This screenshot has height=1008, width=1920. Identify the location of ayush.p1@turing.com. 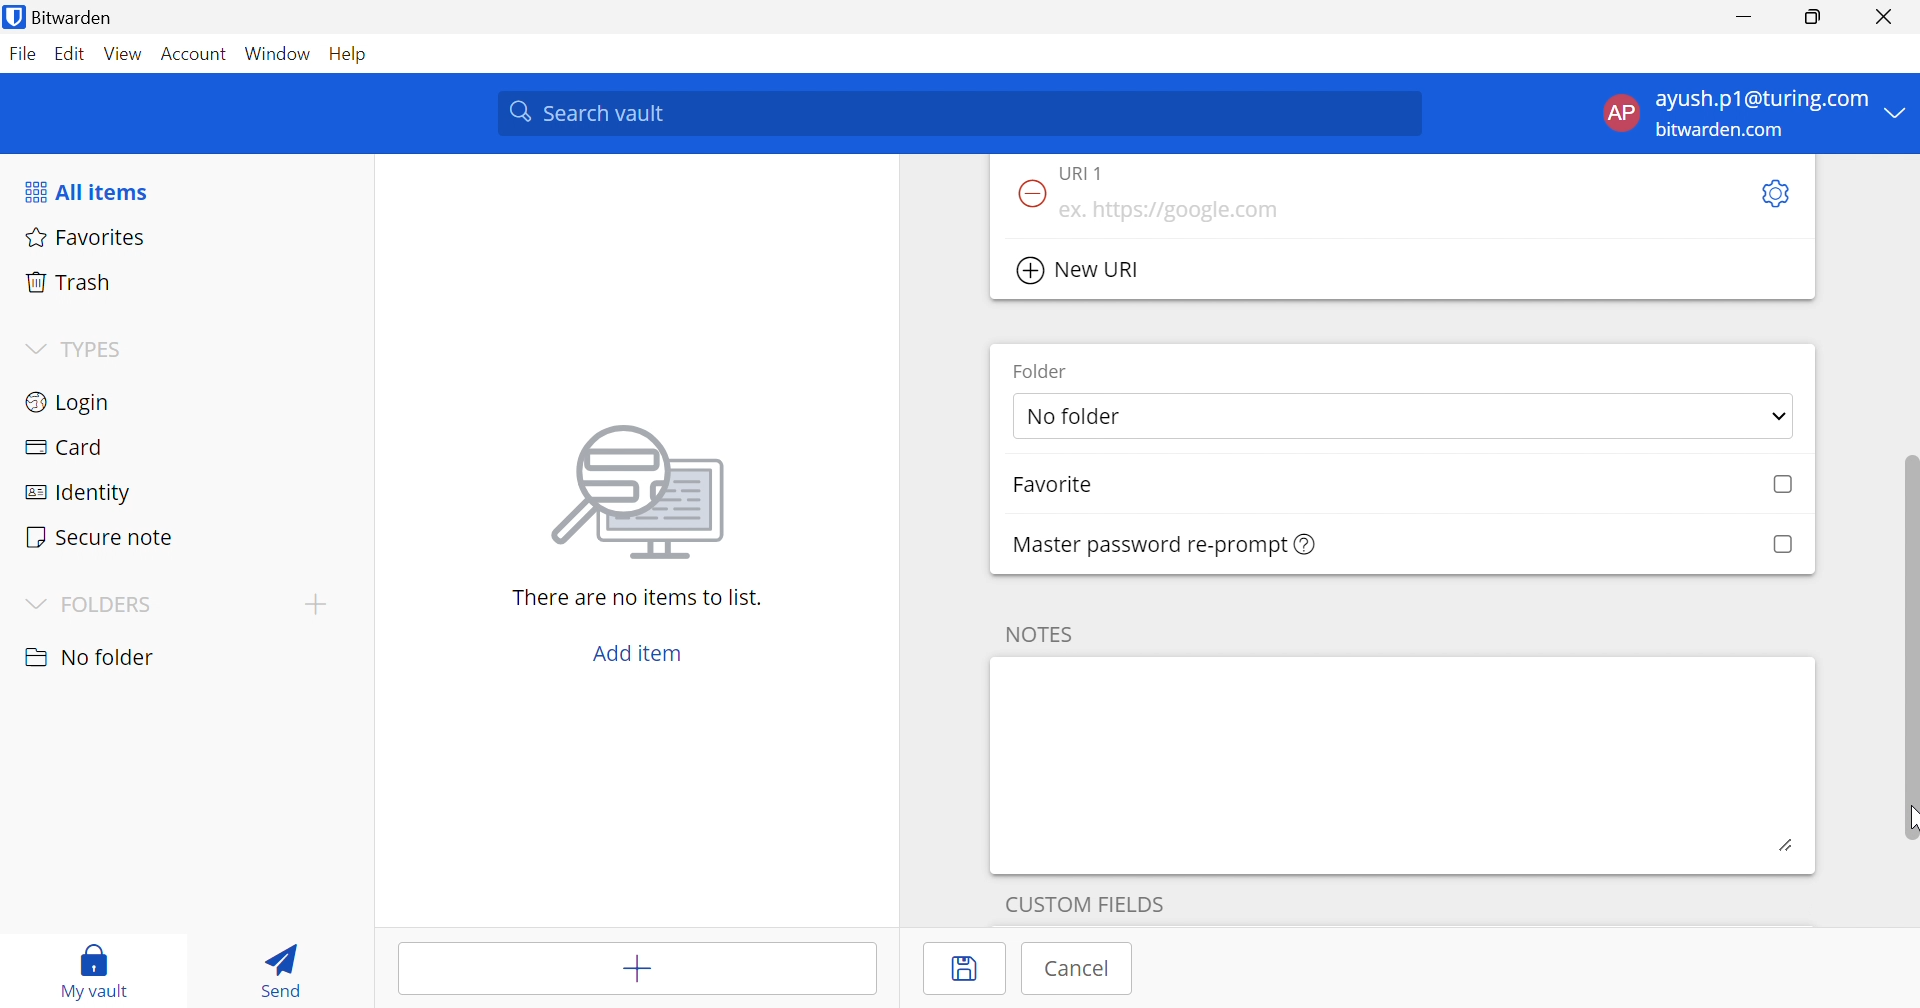
(1762, 100).